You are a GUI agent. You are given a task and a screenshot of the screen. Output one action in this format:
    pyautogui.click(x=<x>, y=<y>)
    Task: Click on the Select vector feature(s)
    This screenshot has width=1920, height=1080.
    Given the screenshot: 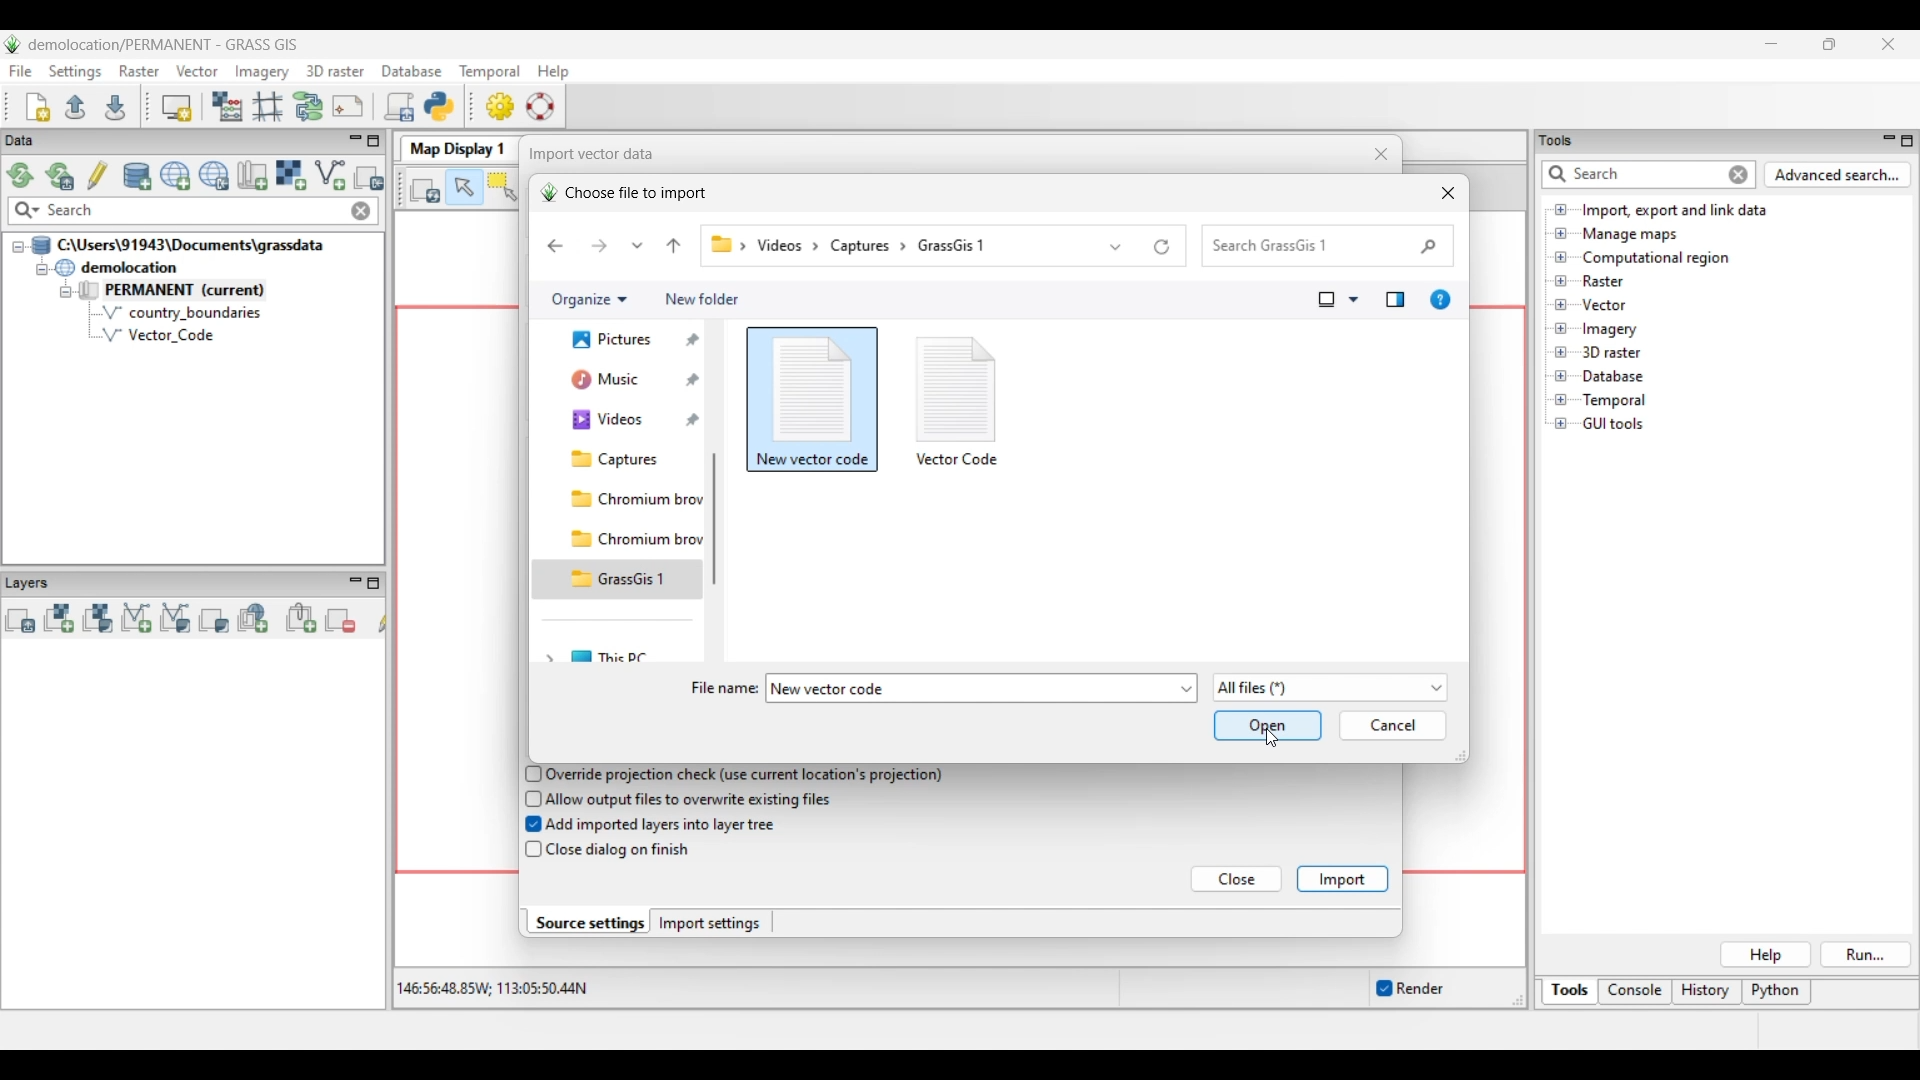 What is the action you would take?
    pyautogui.click(x=502, y=188)
    